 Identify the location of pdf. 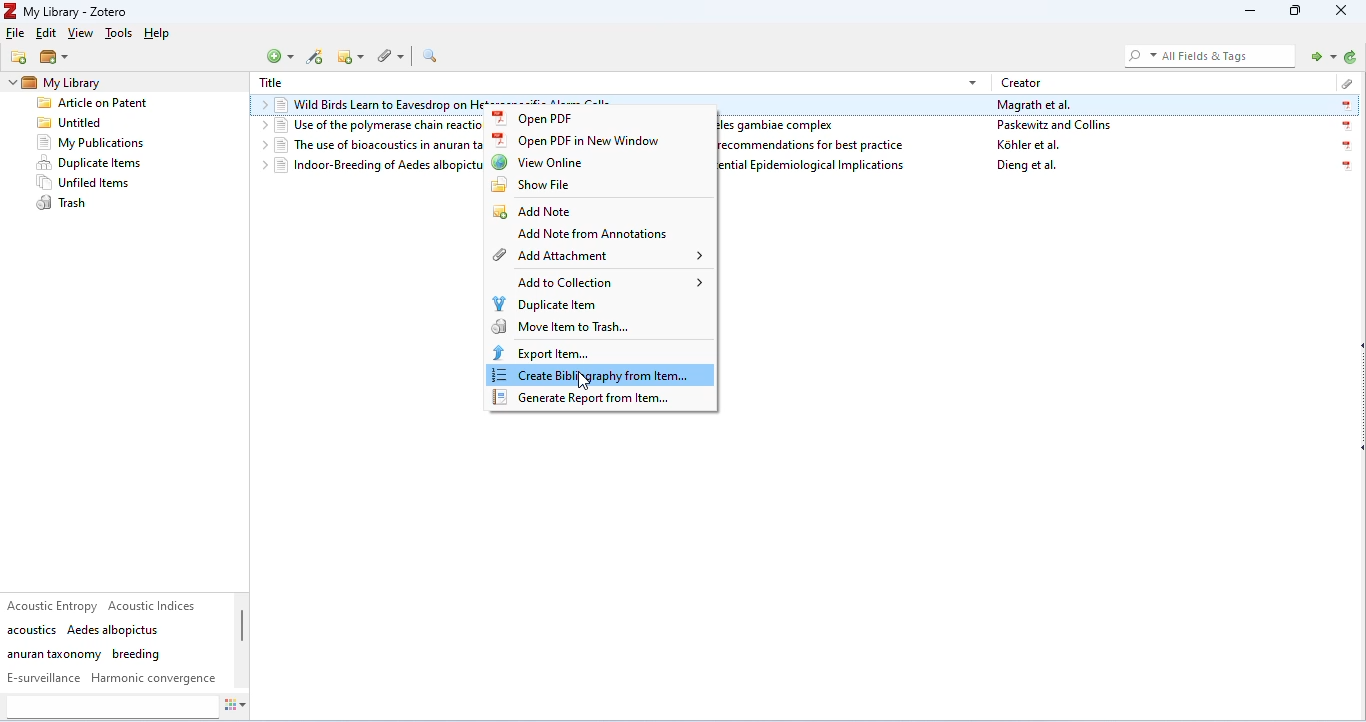
(1345, 106).